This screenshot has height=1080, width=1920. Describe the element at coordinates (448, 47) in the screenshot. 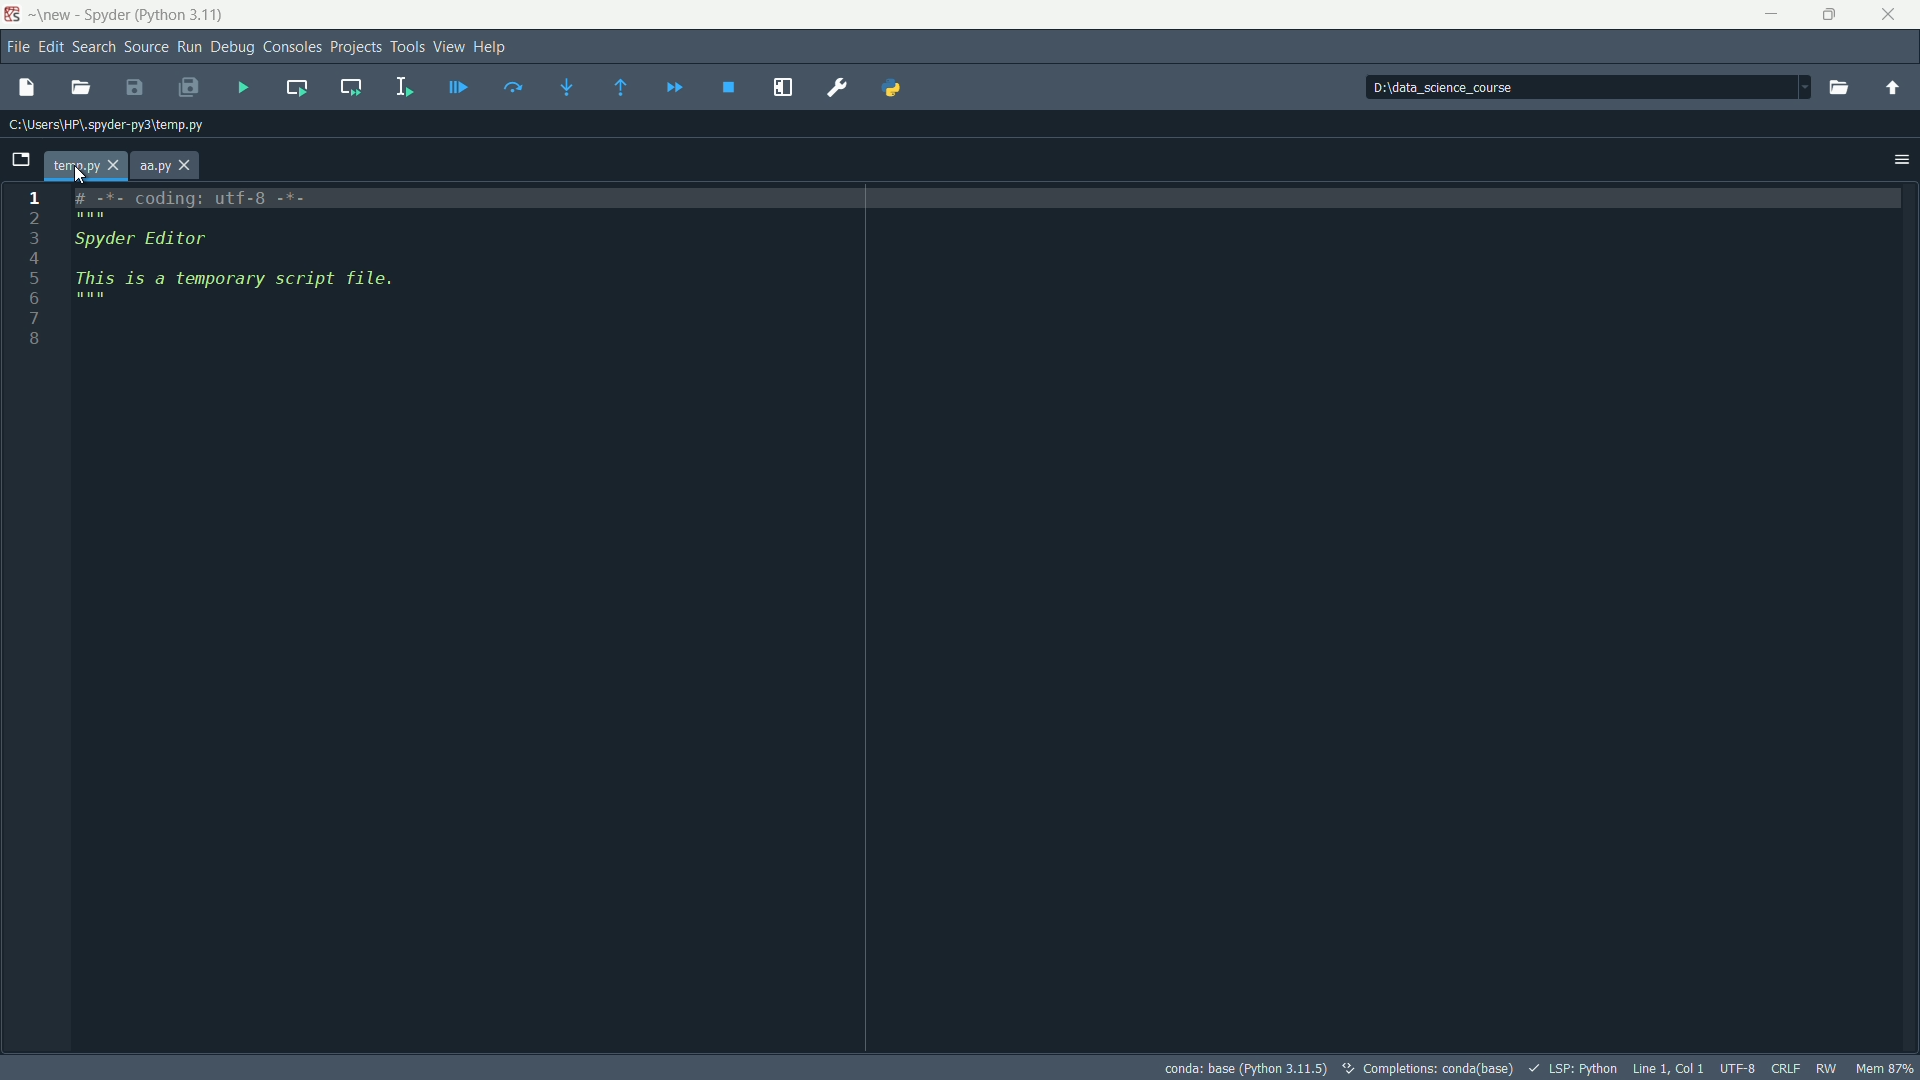

I see `view menu` at that location.